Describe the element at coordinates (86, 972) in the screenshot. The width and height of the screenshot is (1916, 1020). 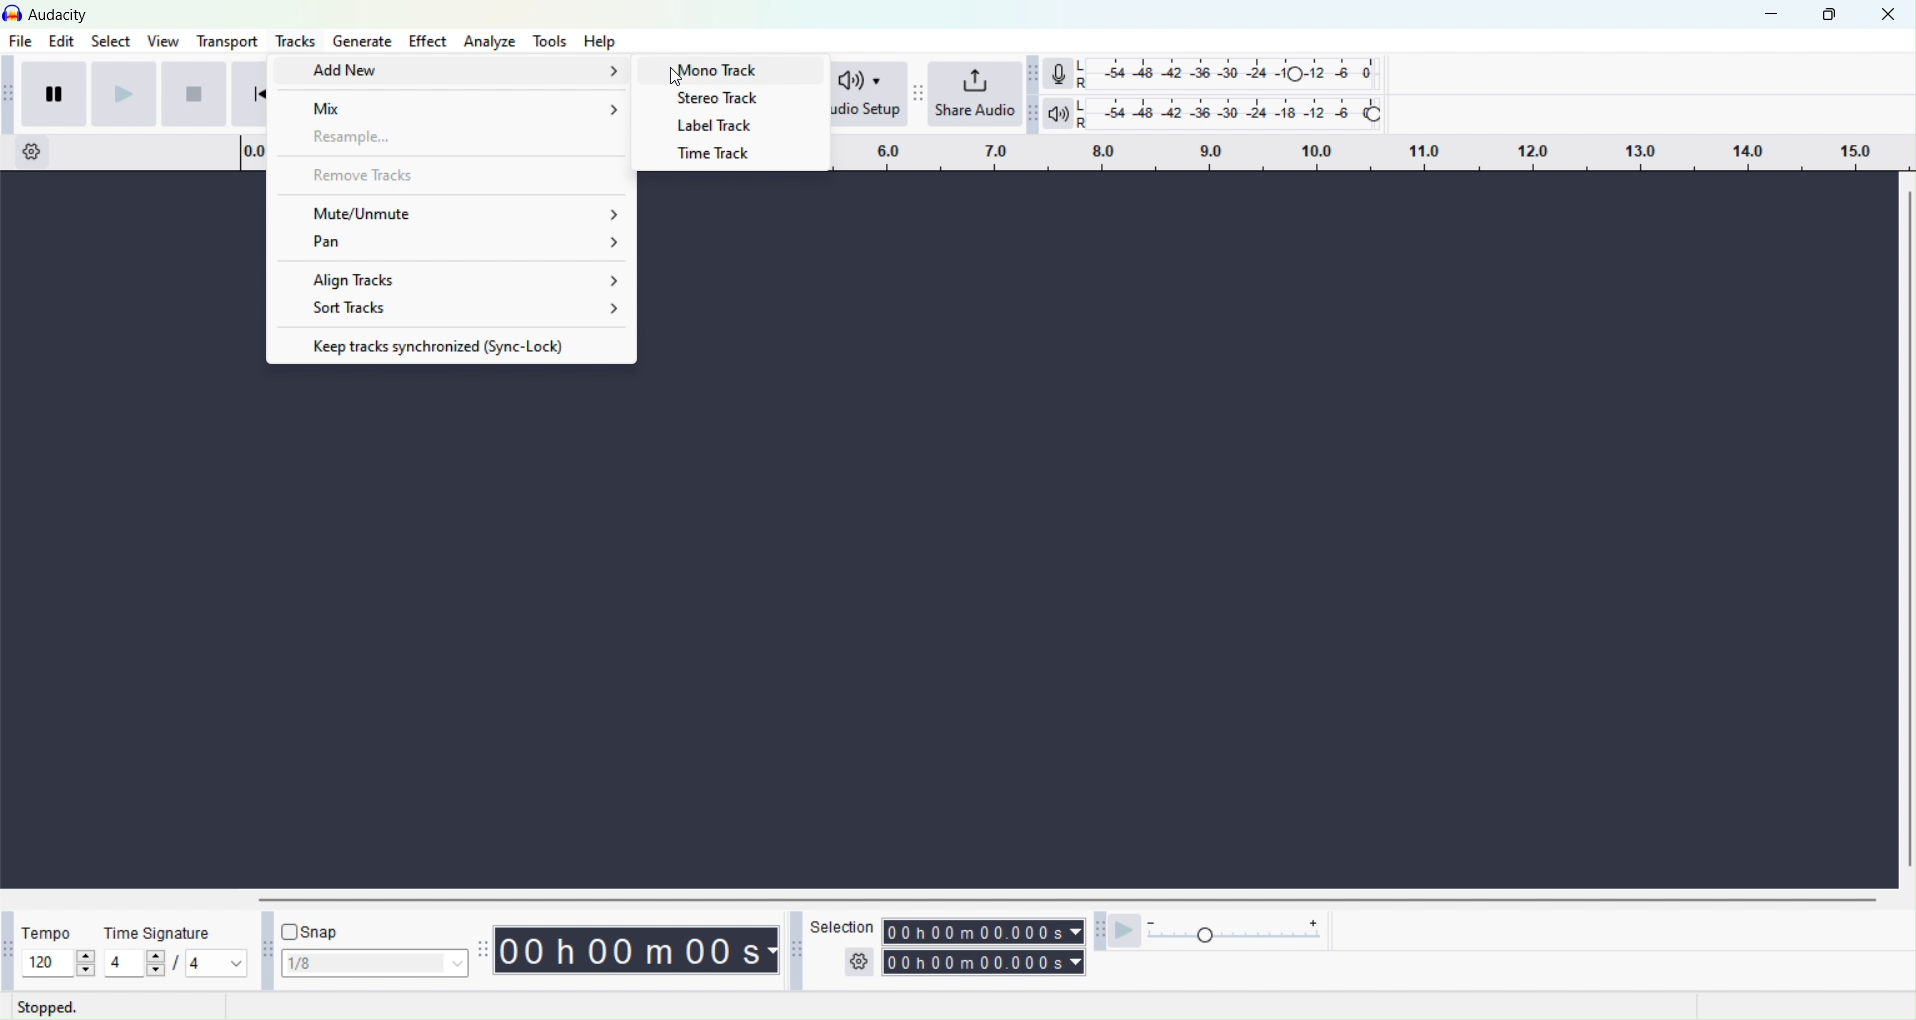
I see `decrease tempo` at that location.